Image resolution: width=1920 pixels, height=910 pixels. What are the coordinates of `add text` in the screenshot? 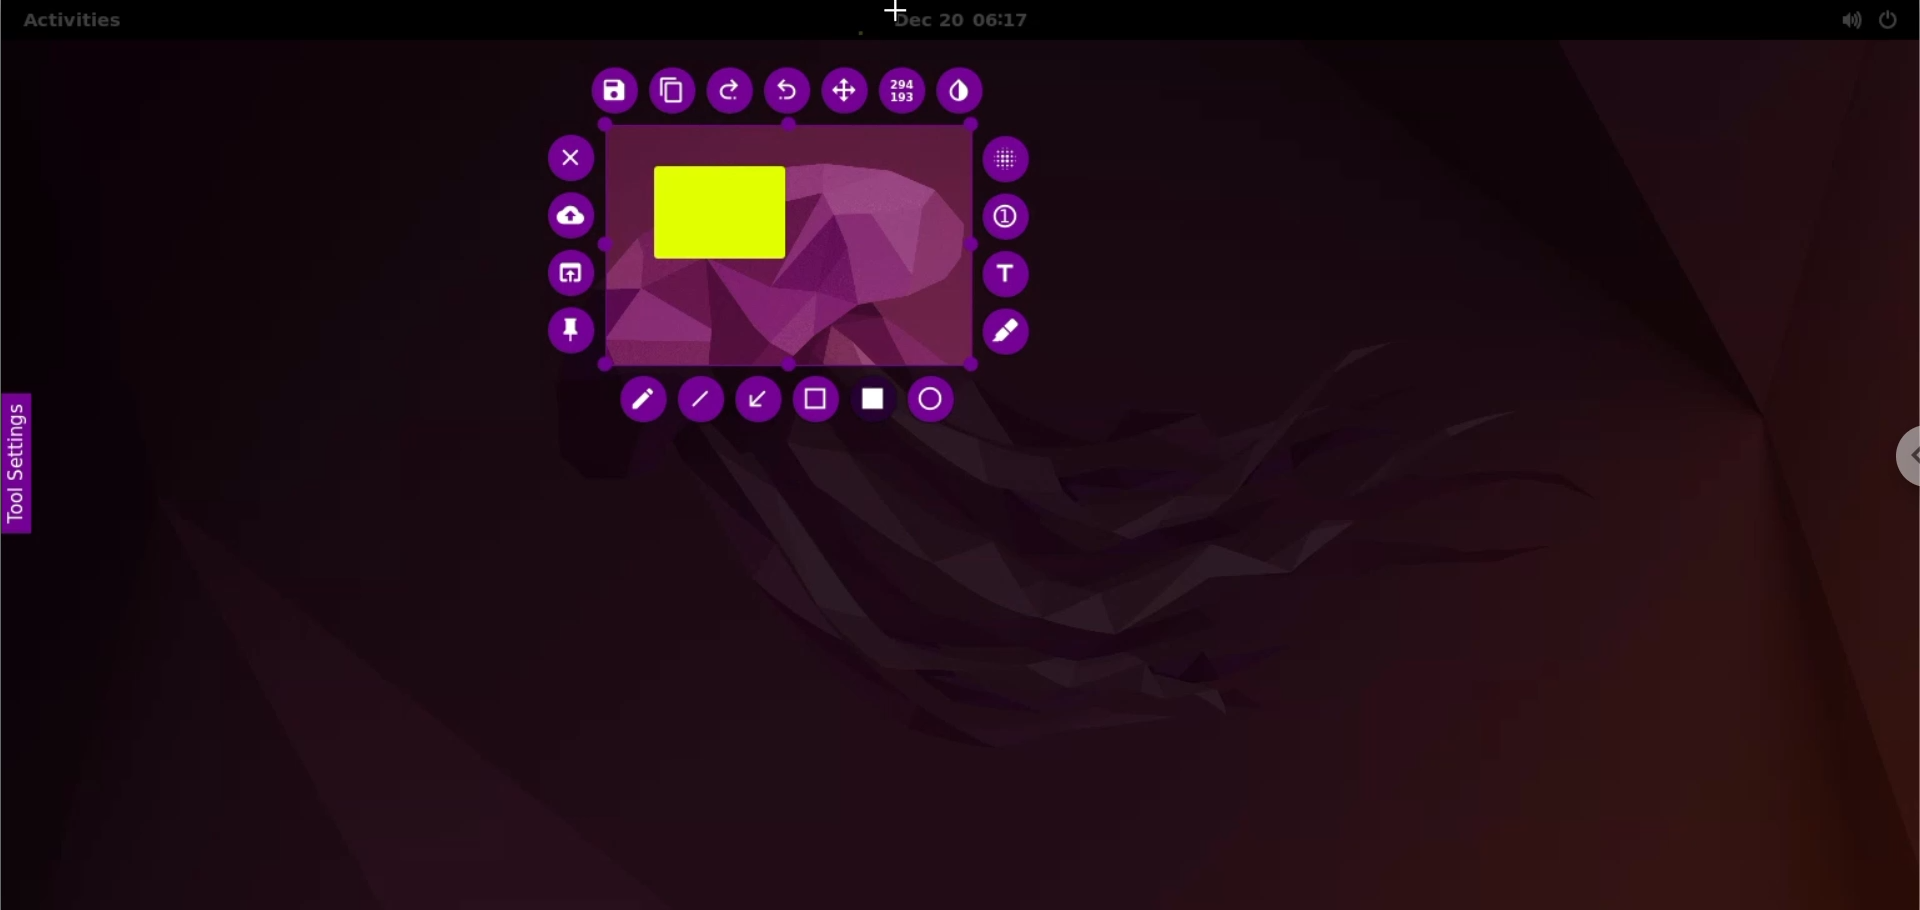 It's located at (1009, 274).